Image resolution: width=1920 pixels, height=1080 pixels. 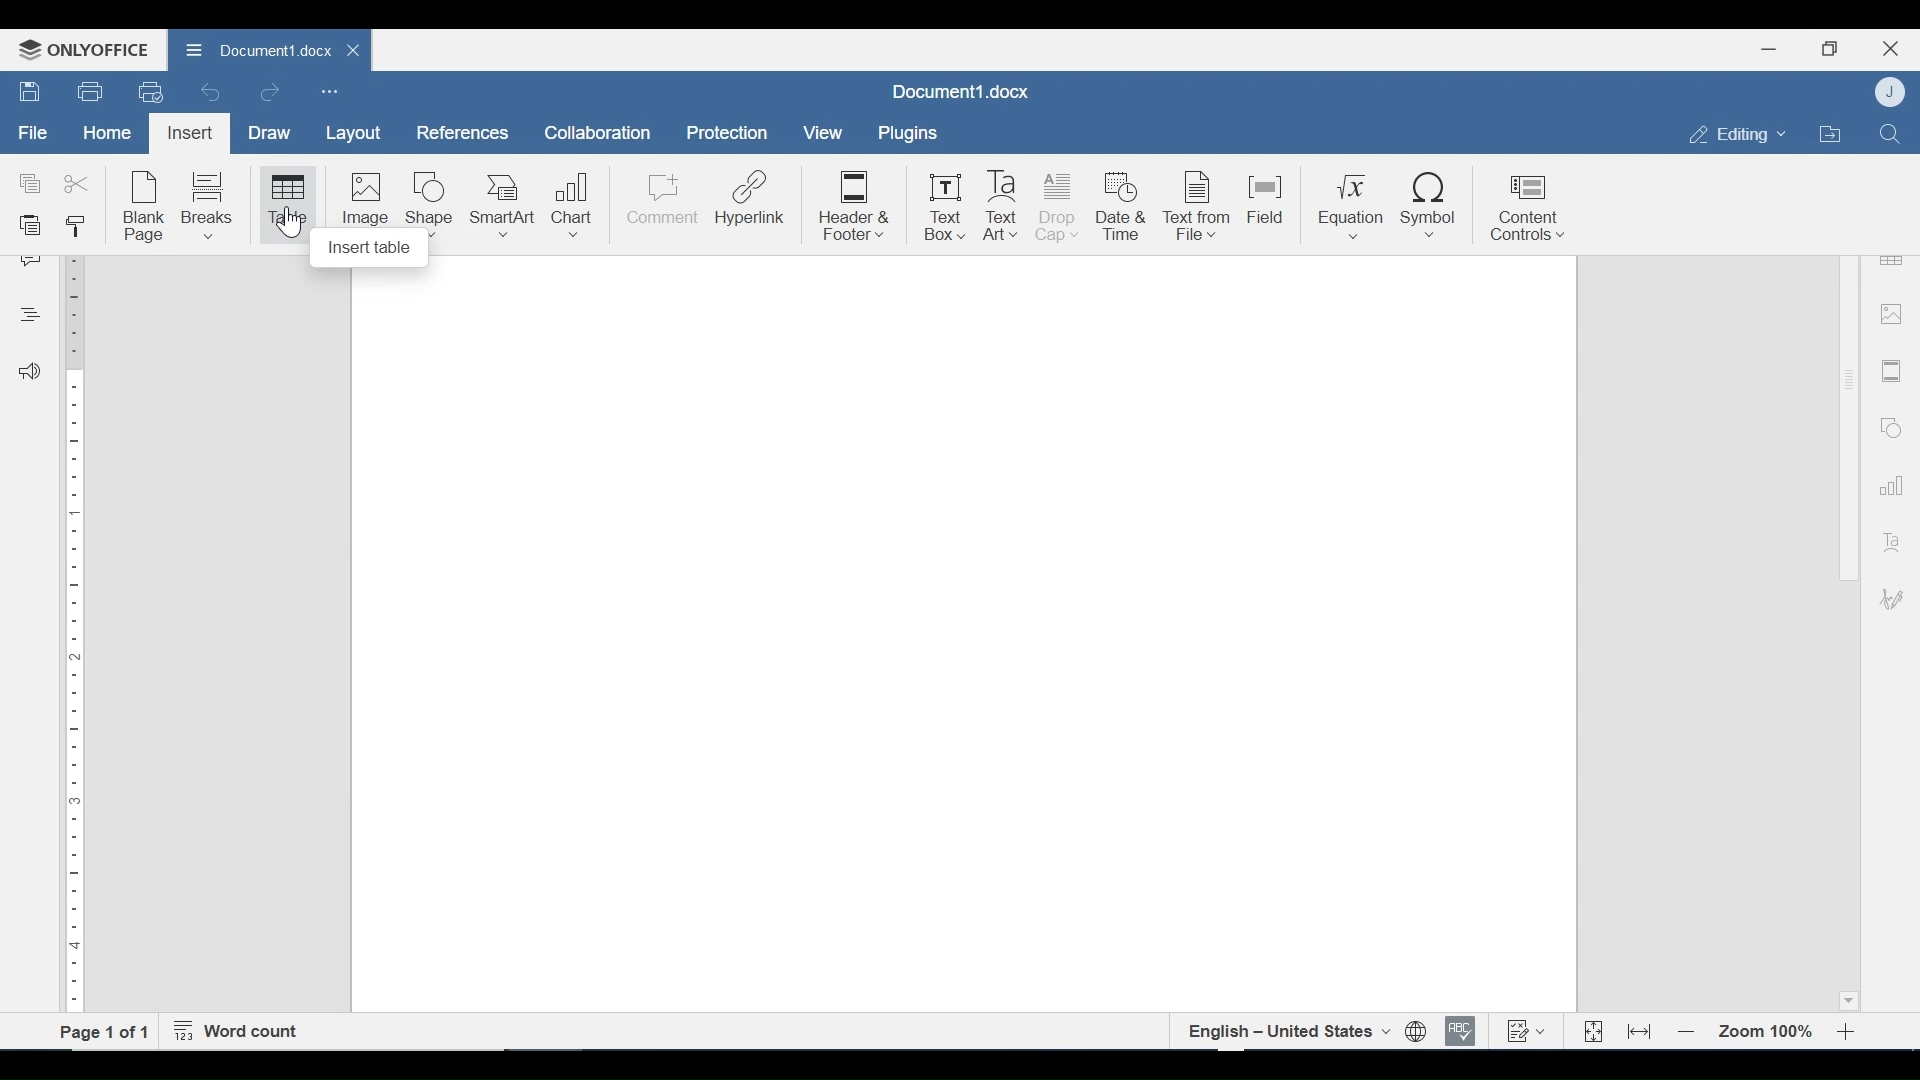 What do you see at coordinates (34, 133) in the screenshot?
I see `File` at bounding box center [34, 133].